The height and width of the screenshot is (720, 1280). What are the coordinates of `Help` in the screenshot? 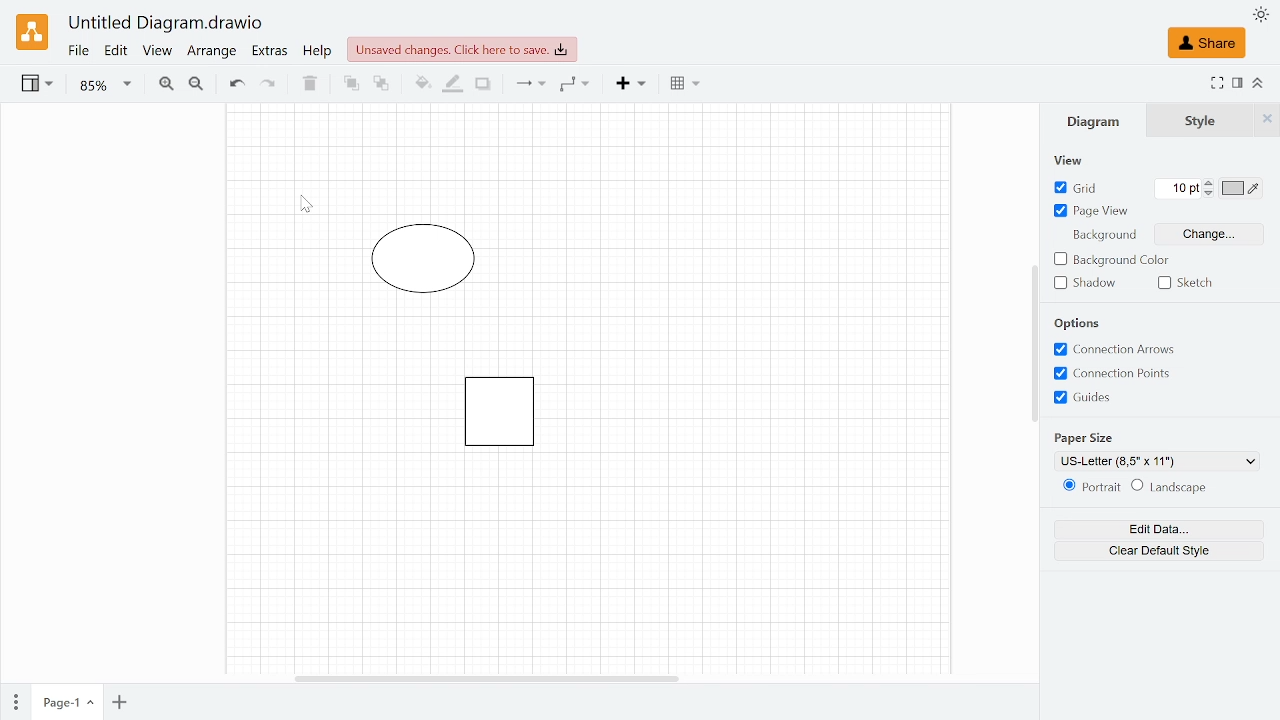 It's located at (320, 53).